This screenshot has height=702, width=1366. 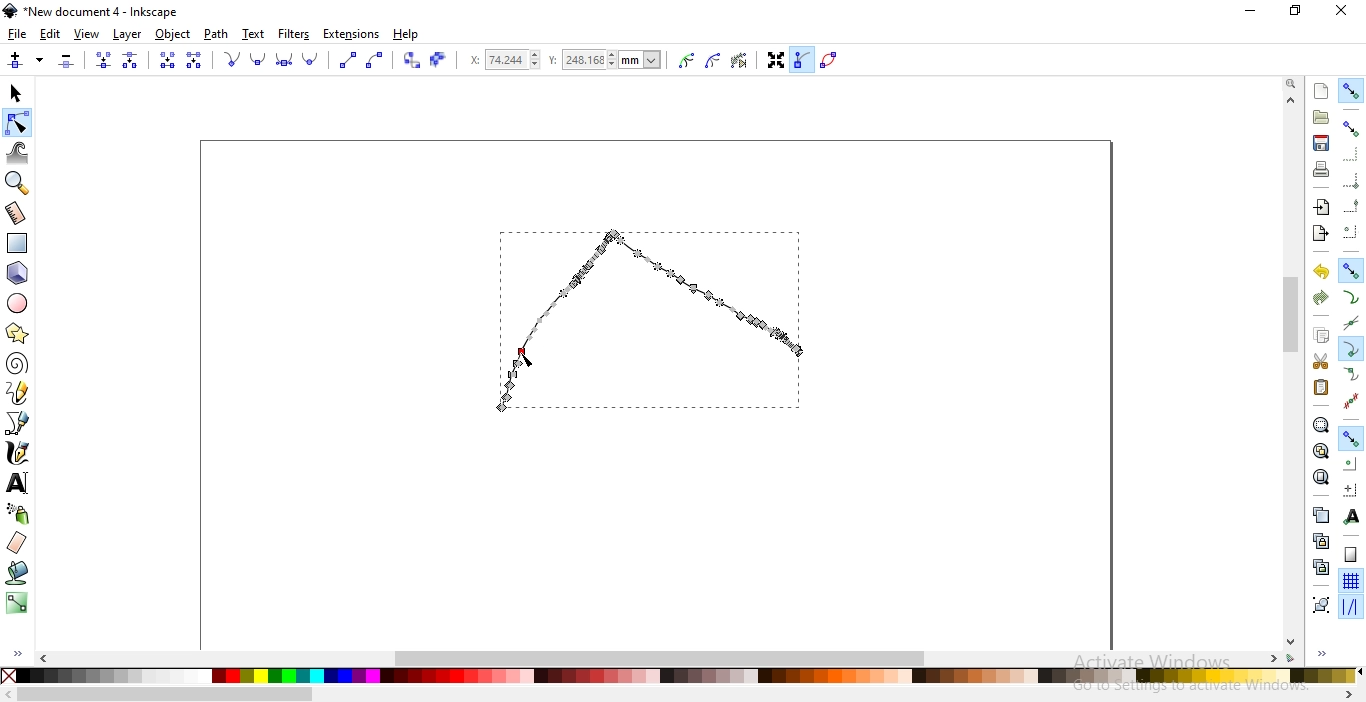 What do you see at coordinates (102, 12) in the screenshot?
I see `new document 4 - Inkscape` at bounding box center [102, 12].